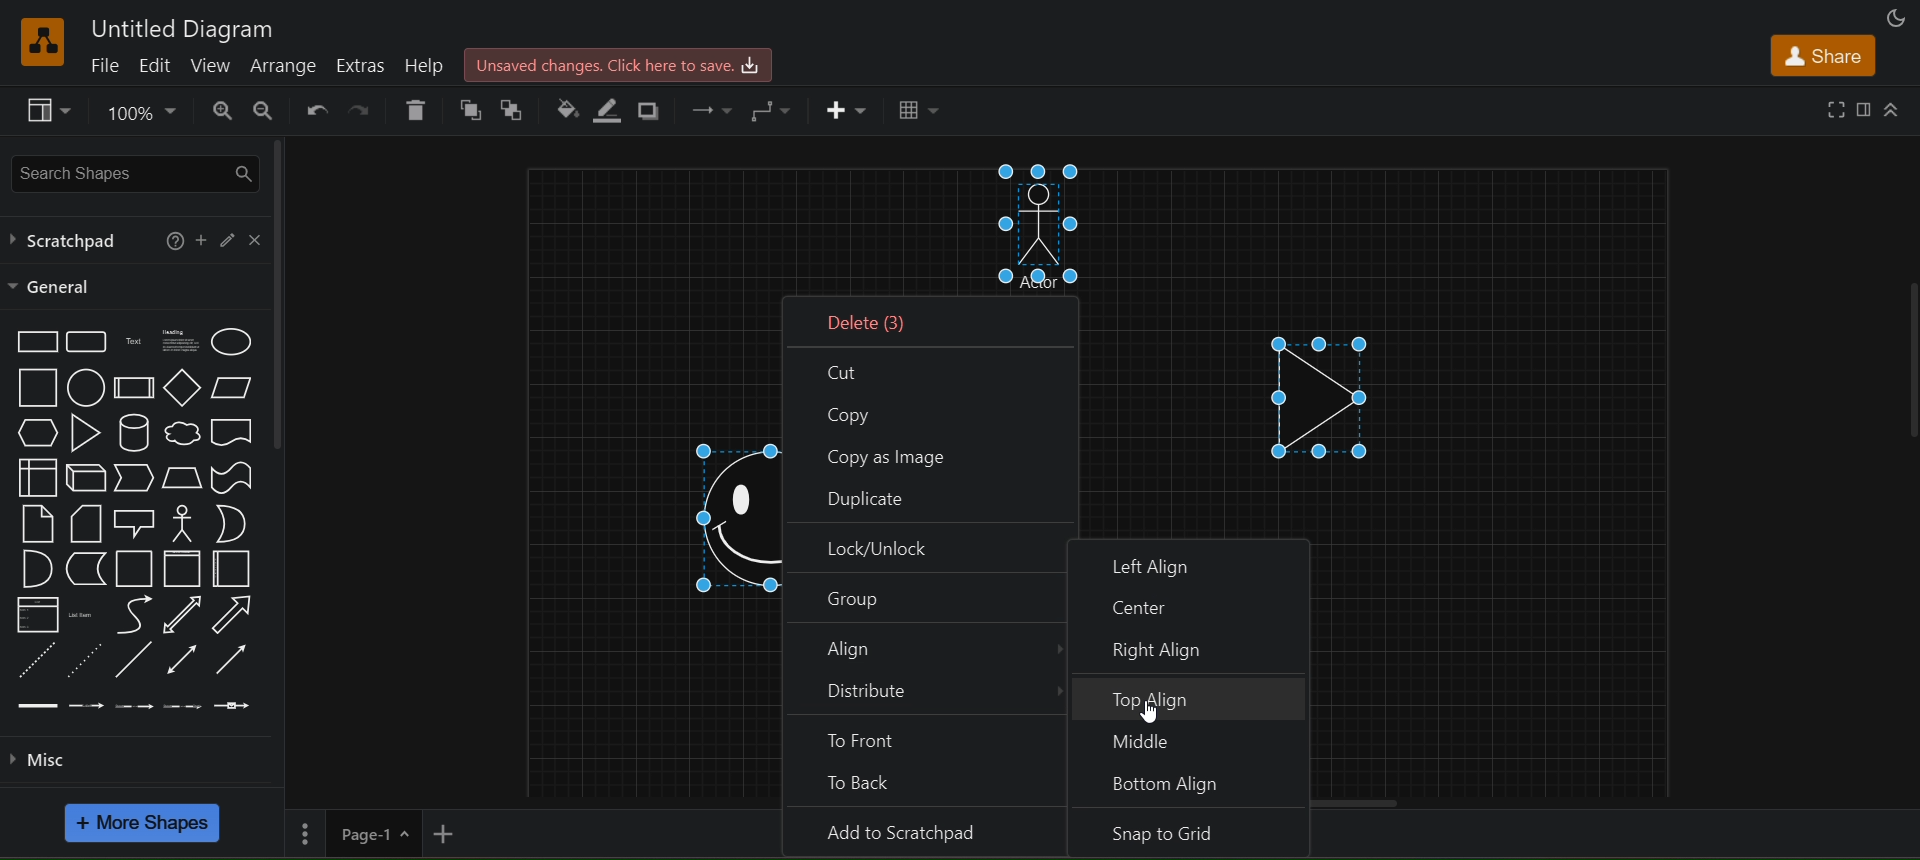  Describe the element at coordinates (85, 385) in the screenshot. I see `circle` at that location.